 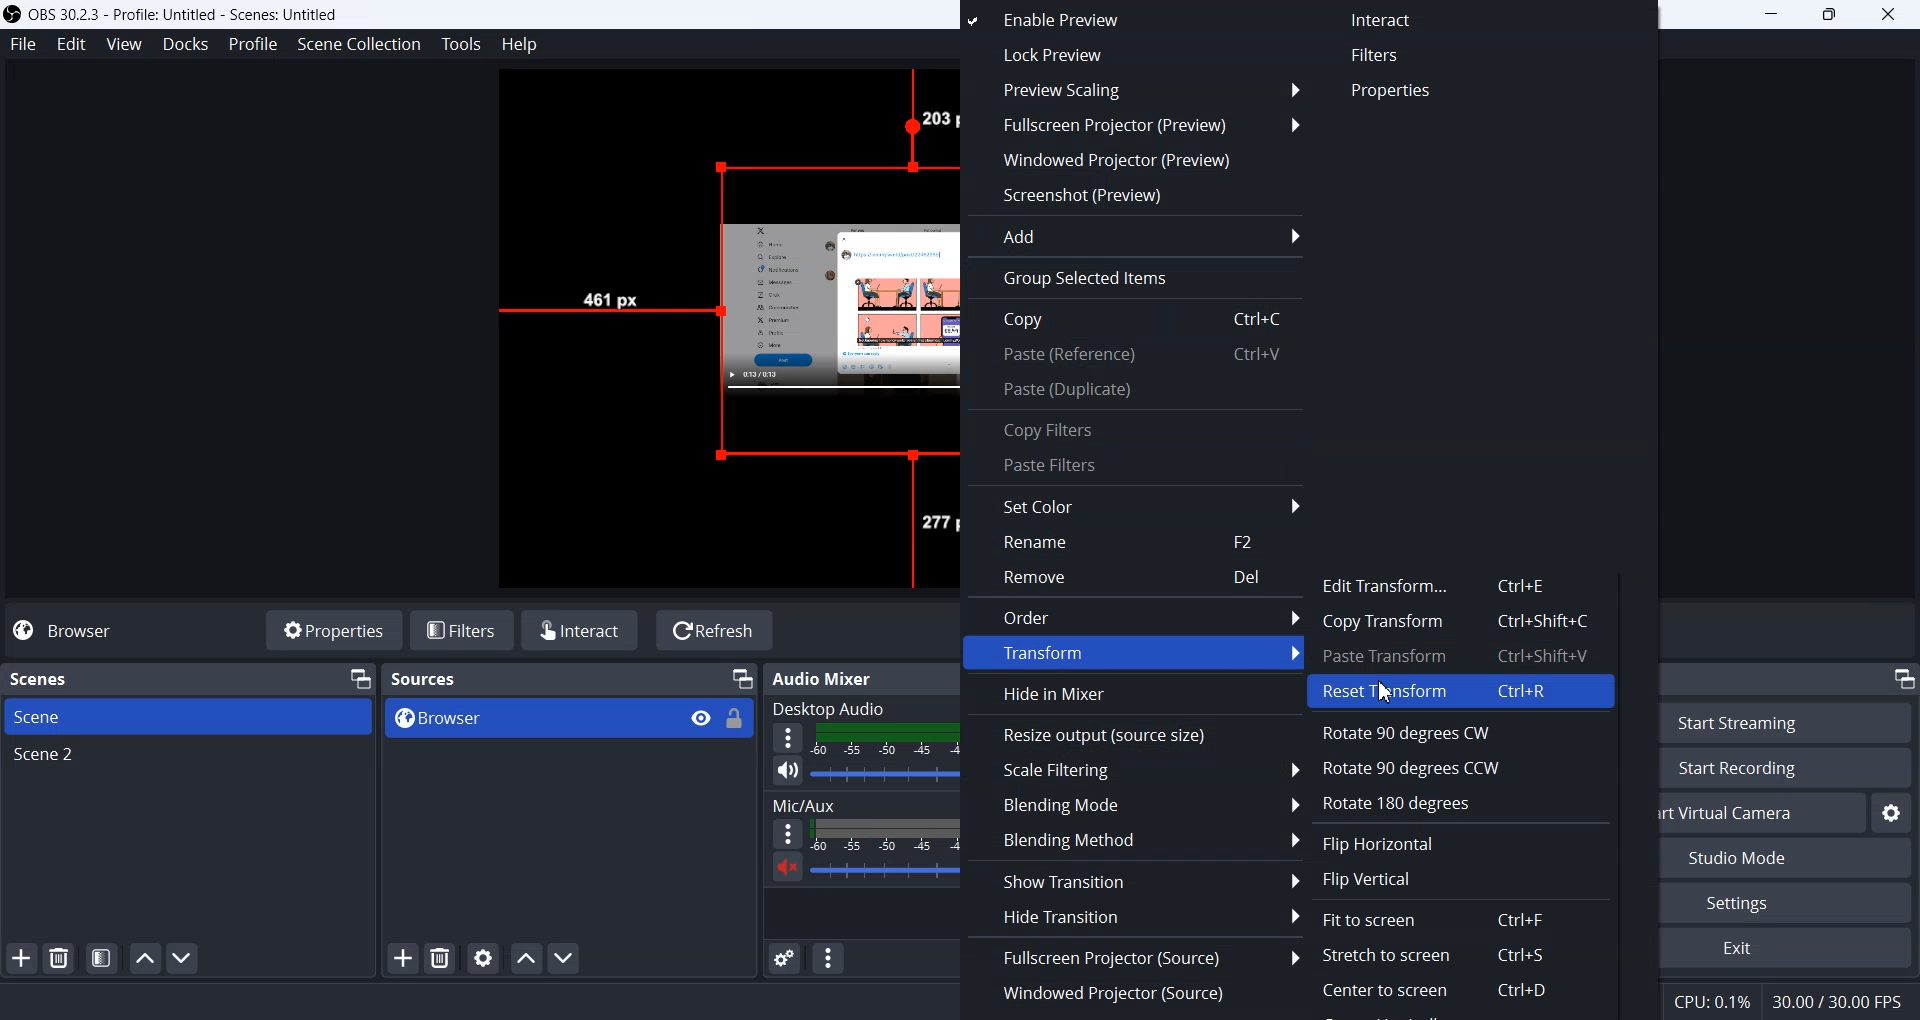 I want to click on Mute / Unmute sound, so click(x=780, y=874).